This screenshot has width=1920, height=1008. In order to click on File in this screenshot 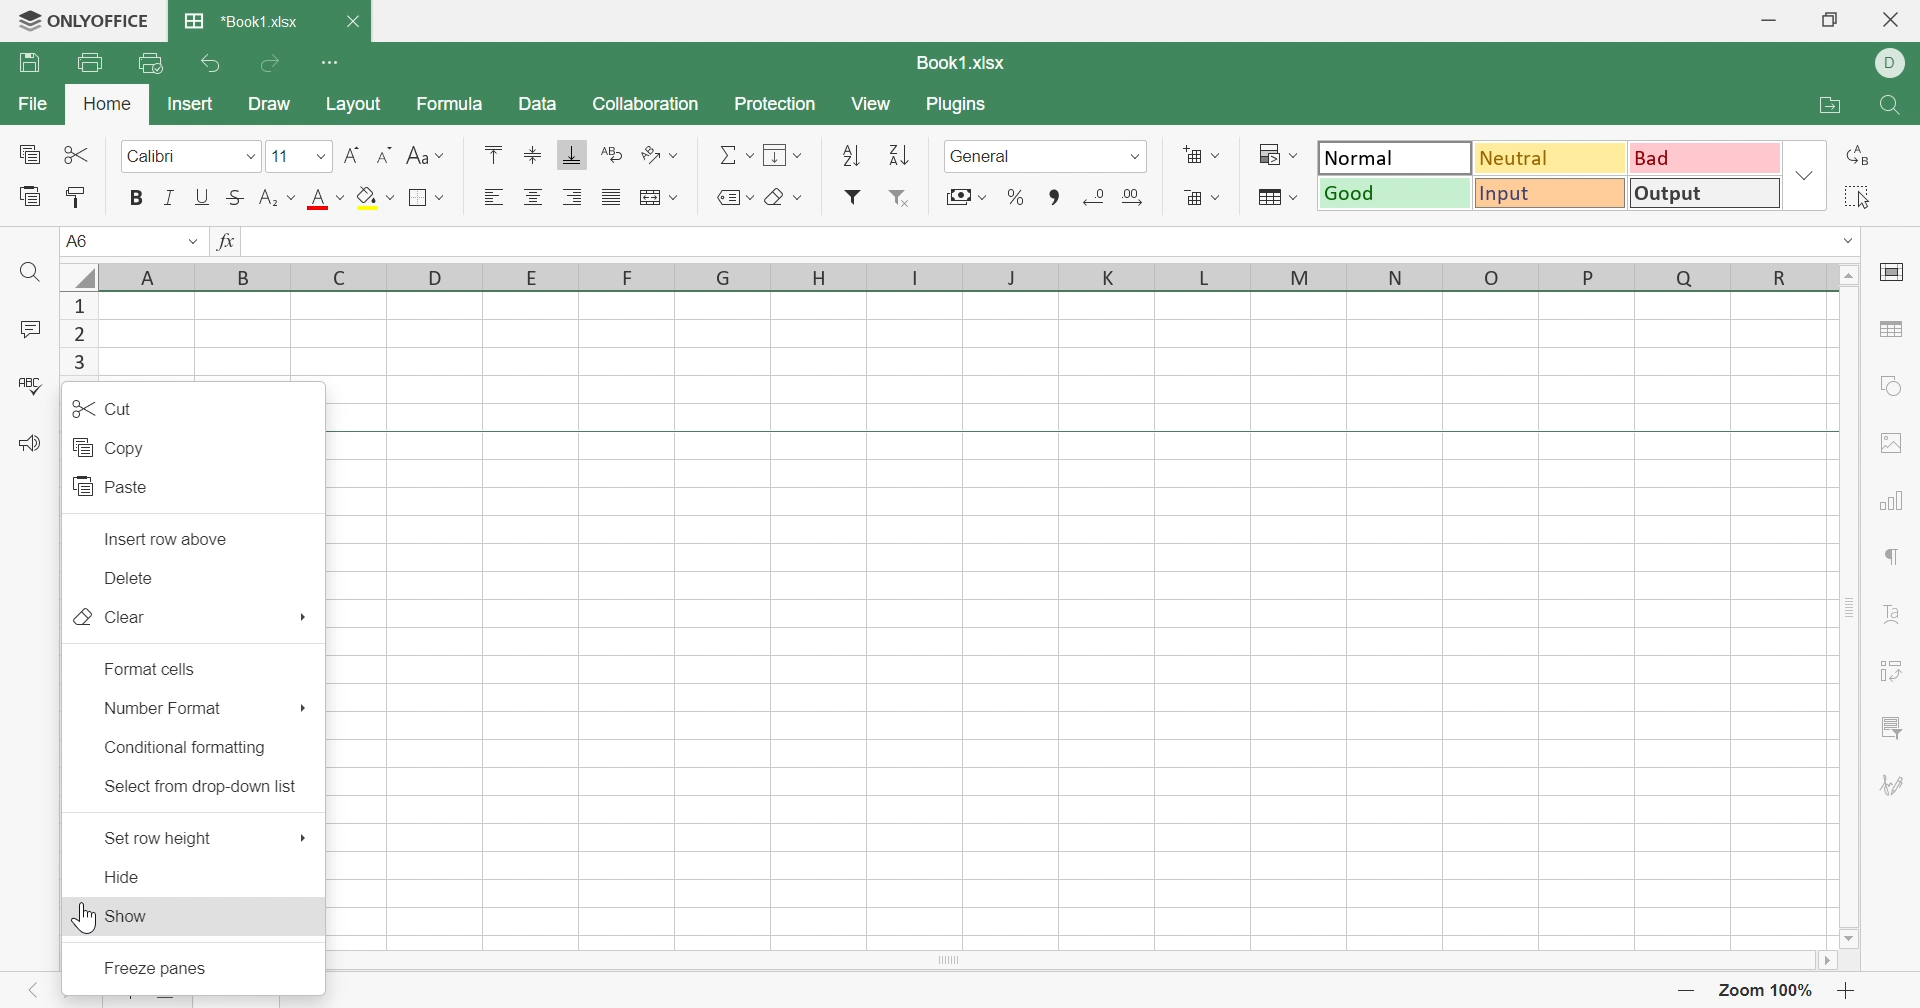, I will do `click(32, 99)`.